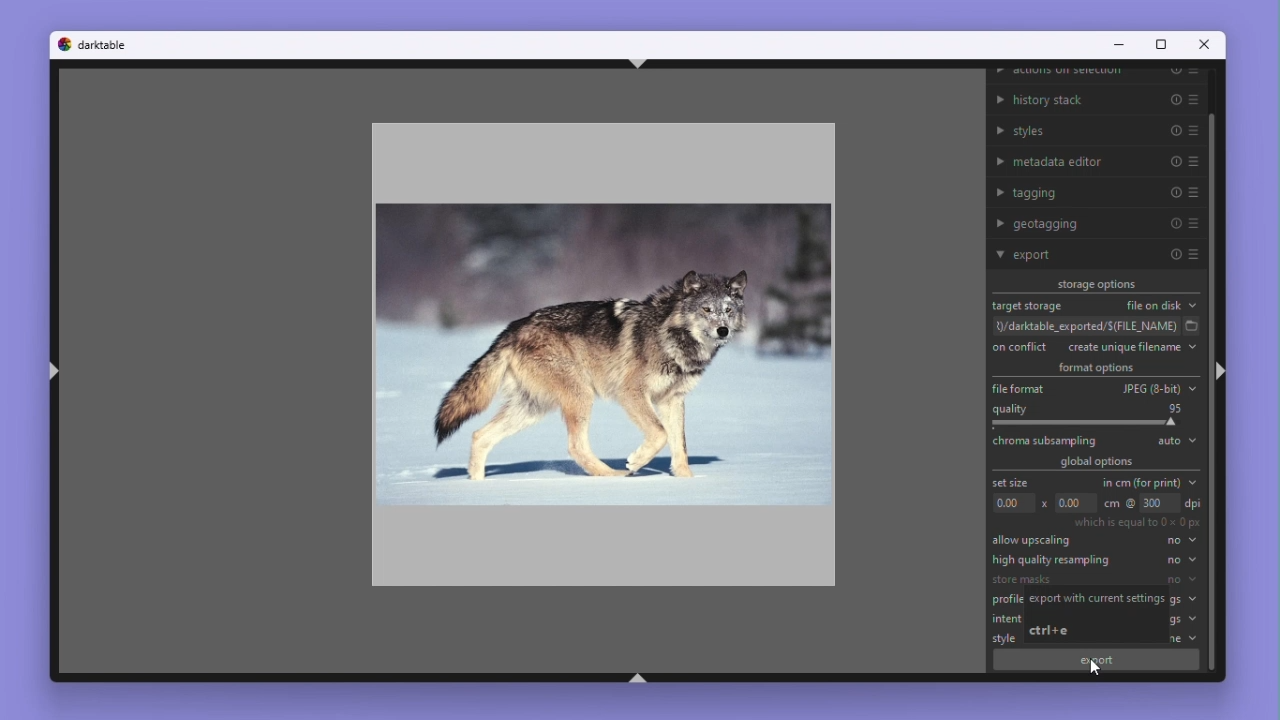  What do you see at coordinates (1184, 581) in the screenshot?
I see `no` at bounding box center [1184, 581].